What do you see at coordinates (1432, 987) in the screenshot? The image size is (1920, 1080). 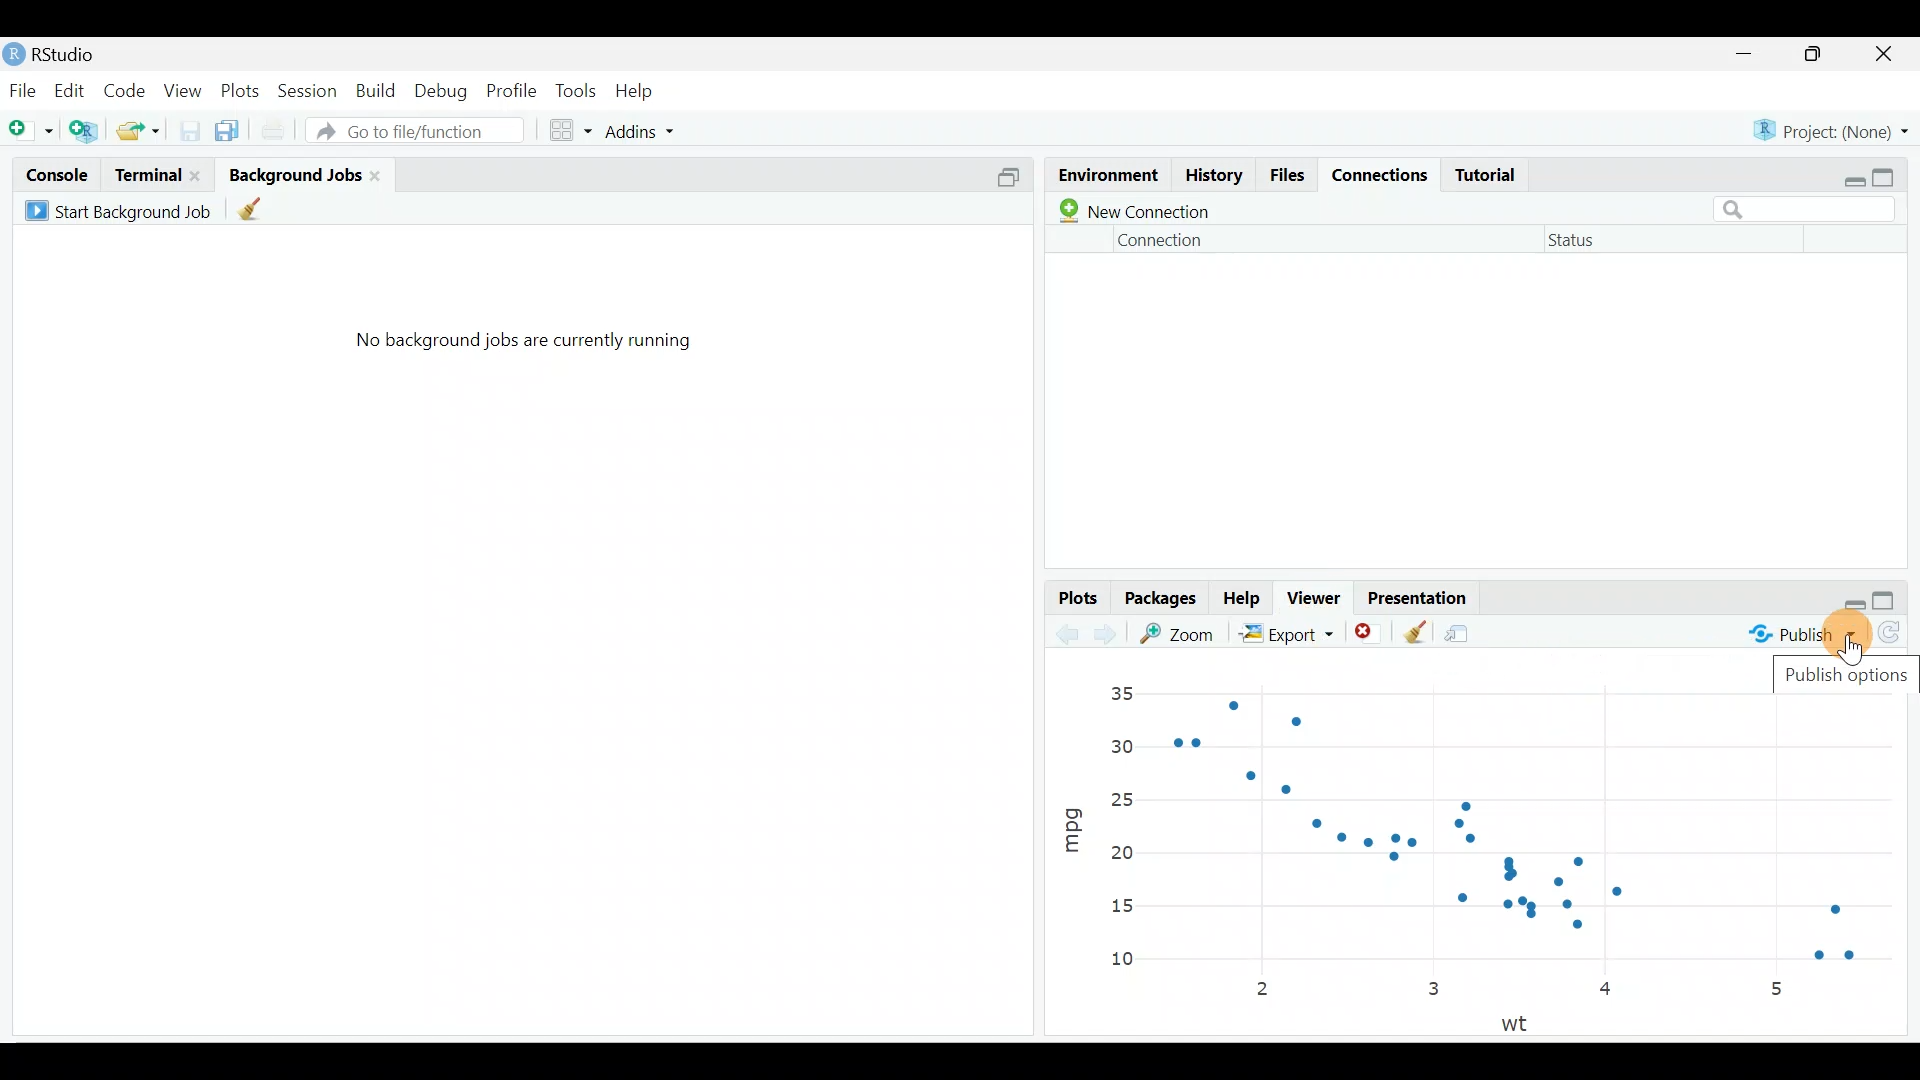 I see `3` at bounding box center [1432, 987].